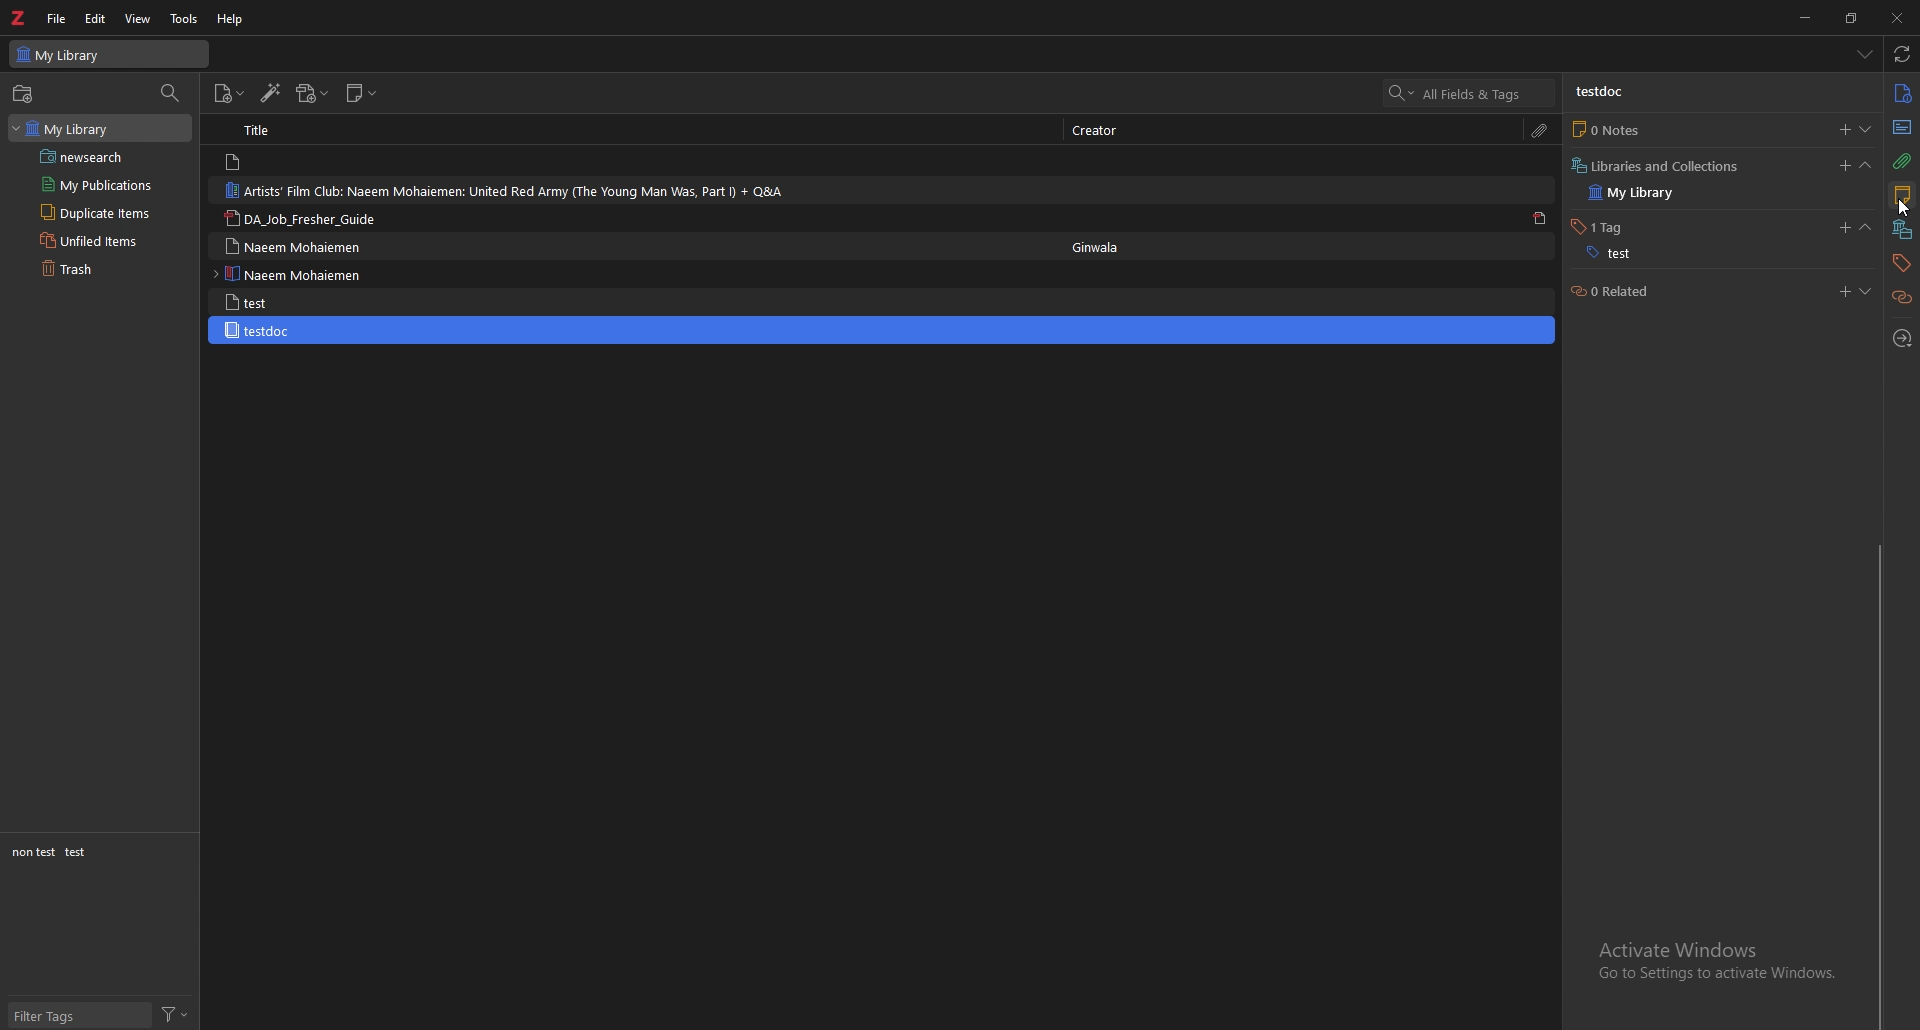 The width and height of the screenshot is (1920, 1030). Describe the element at coordinates (271, 92) in the screenshot. I see `add items by identifier` at that location.